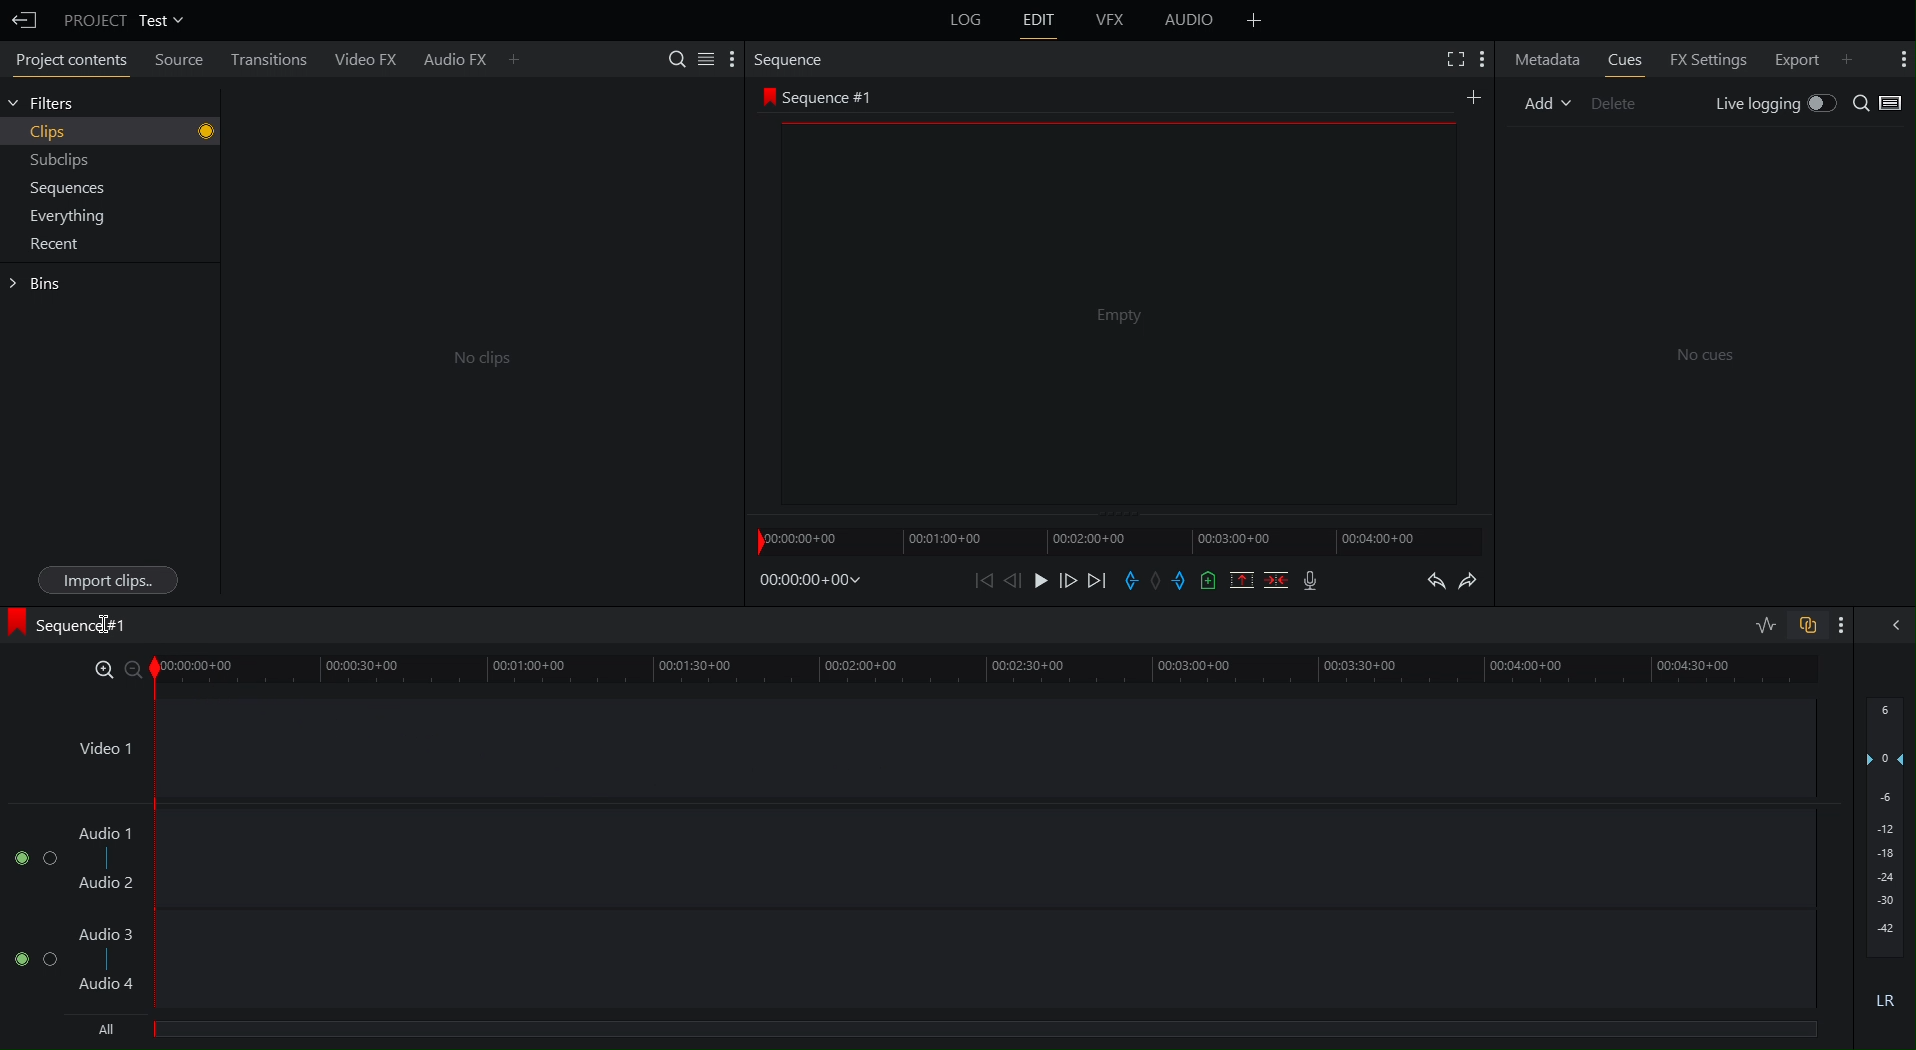 Image resolution: width=1916 pixels, height=1050 pixels. What do you see at coordinates (29, 954) in the screenshot?
I see `Audio Channel 2` at bounding box center [29, 954].